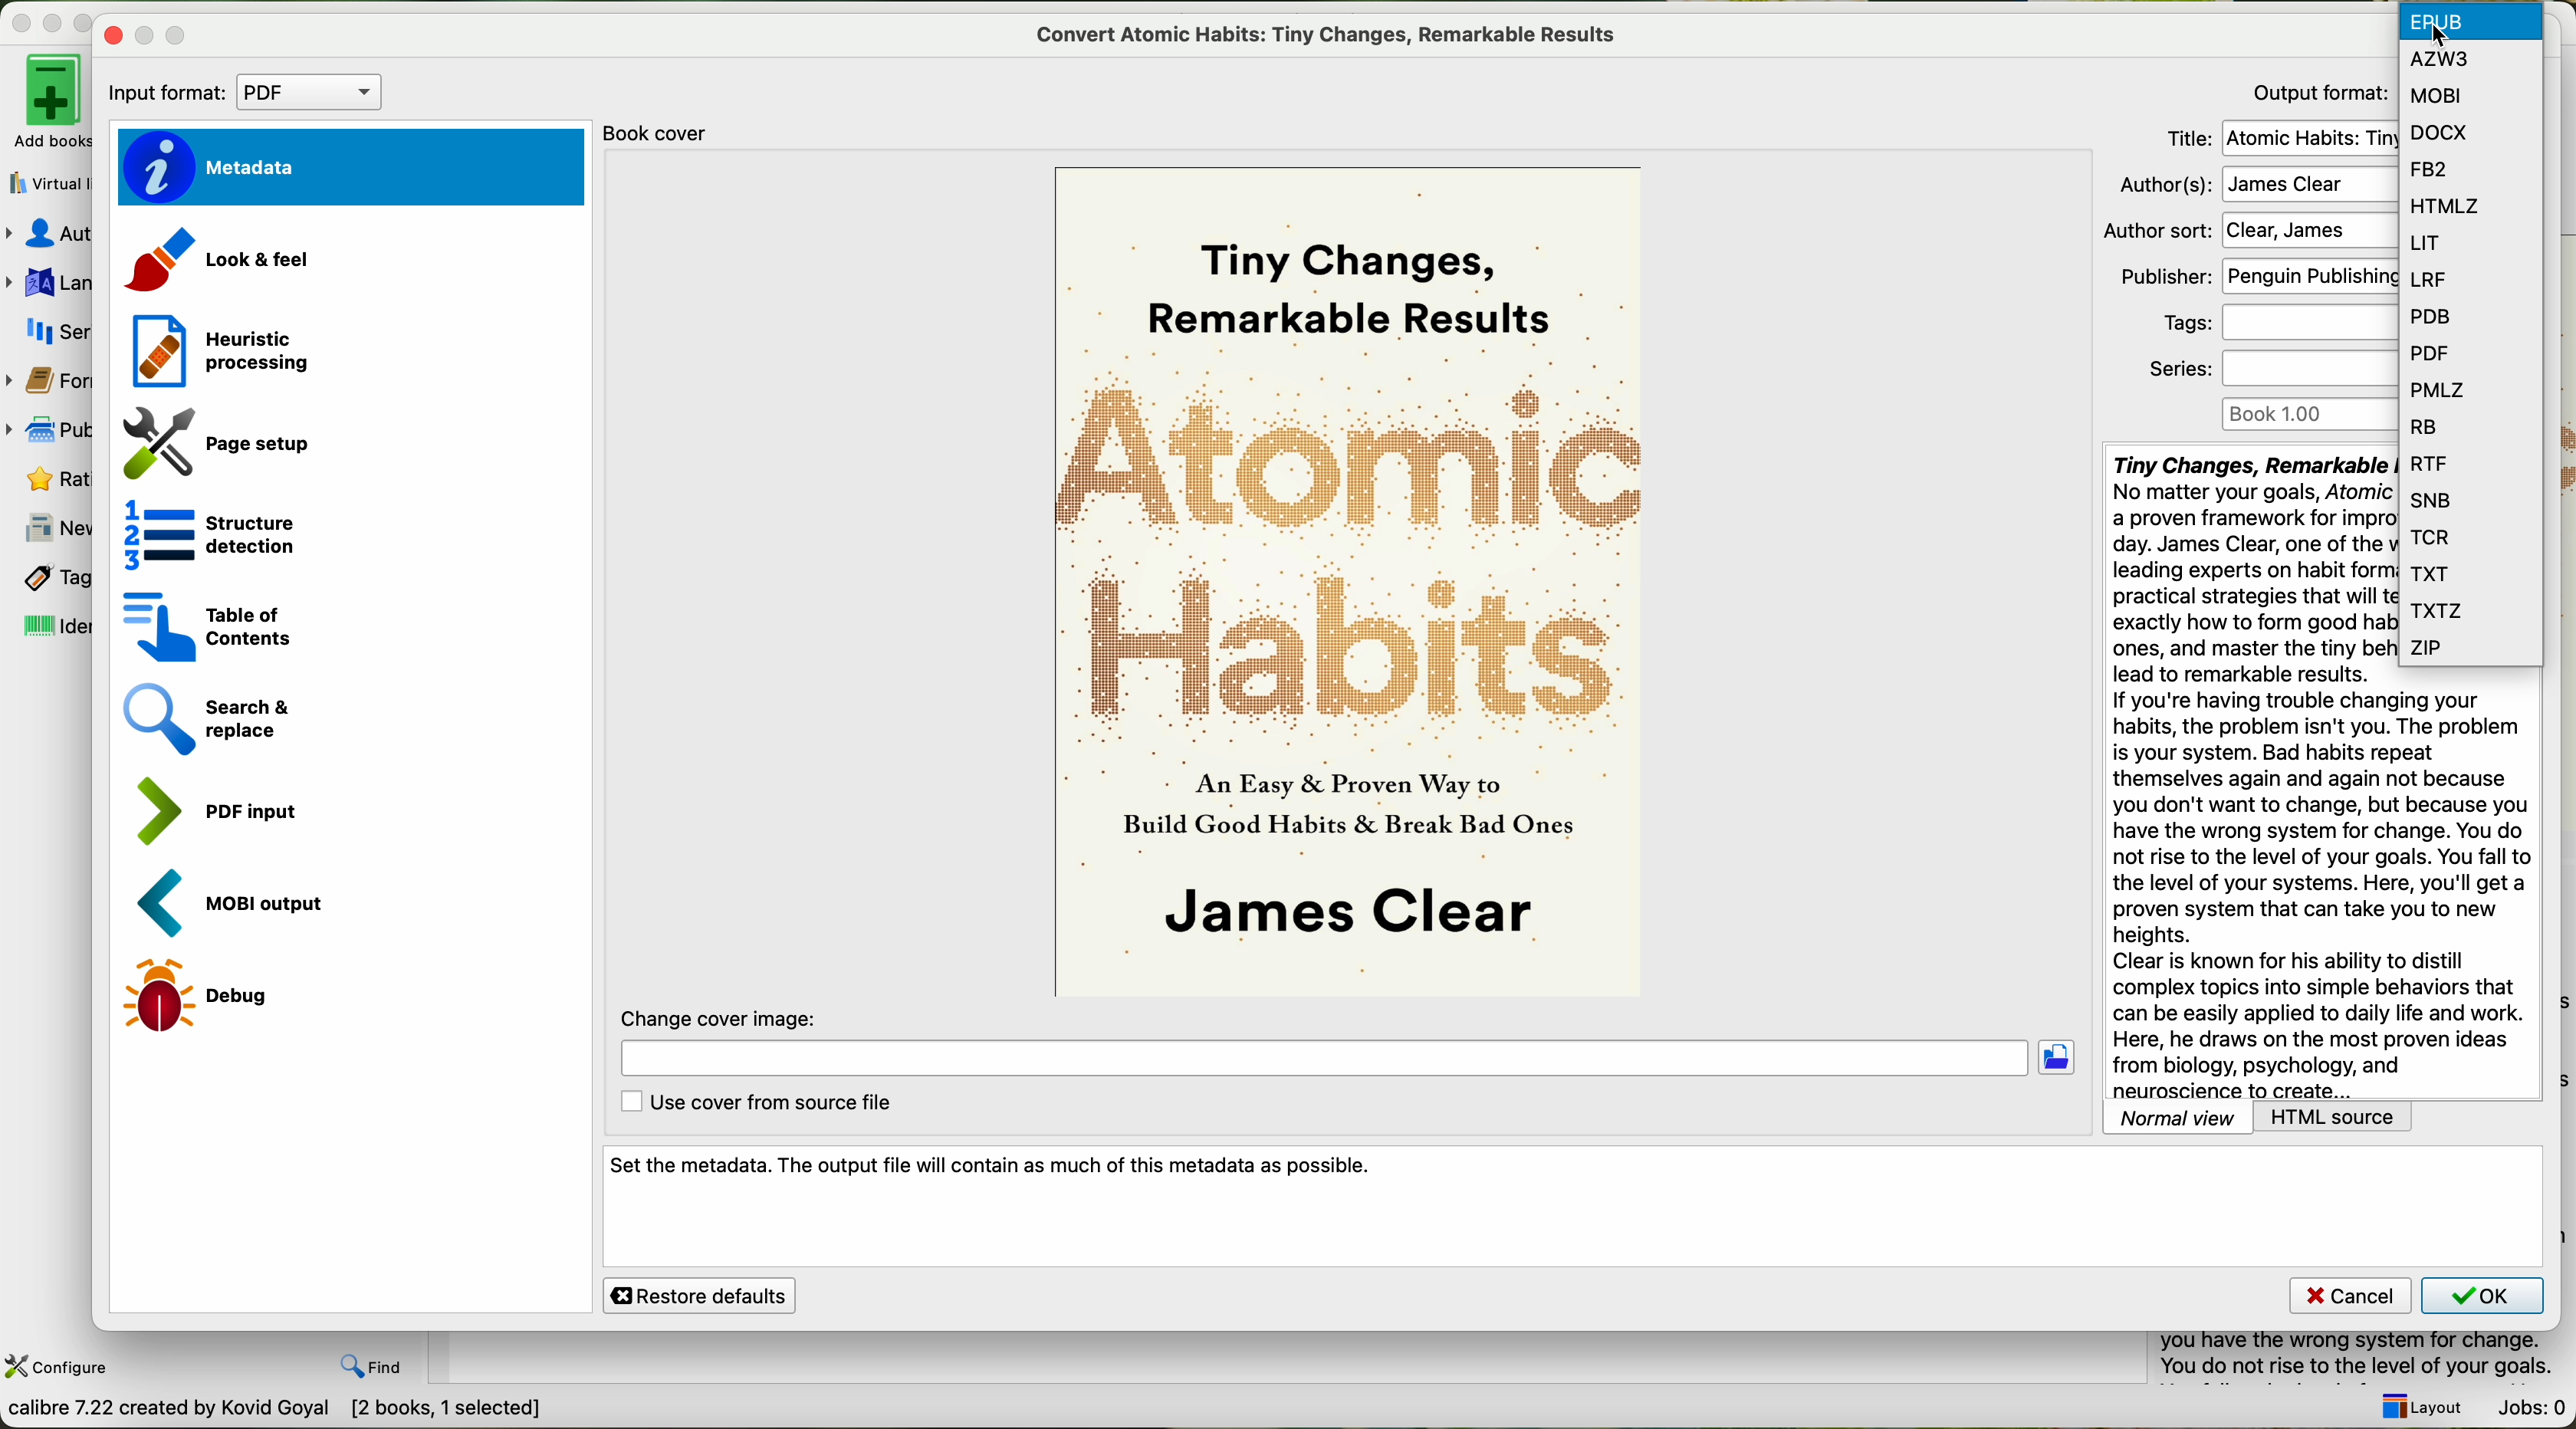 The height and width of the screenshot is (1429, 2576). Describe the element at coordinates (2249, 560) in the screenshot. I see `synopsis` at that location.